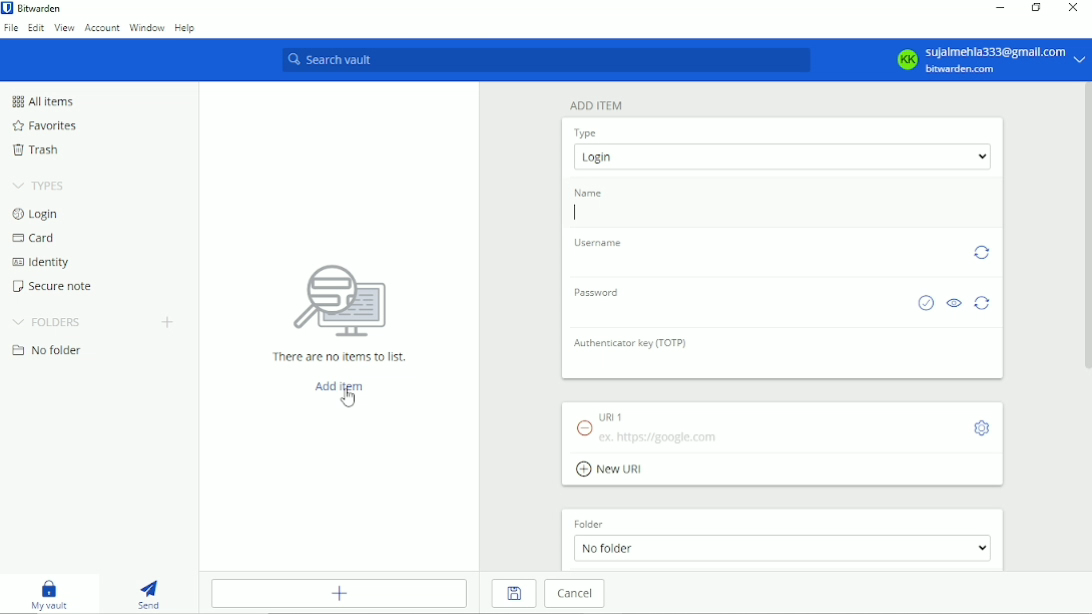 This screenshot has height=614, width=1092. I want to click on Password, so click(595, 292).